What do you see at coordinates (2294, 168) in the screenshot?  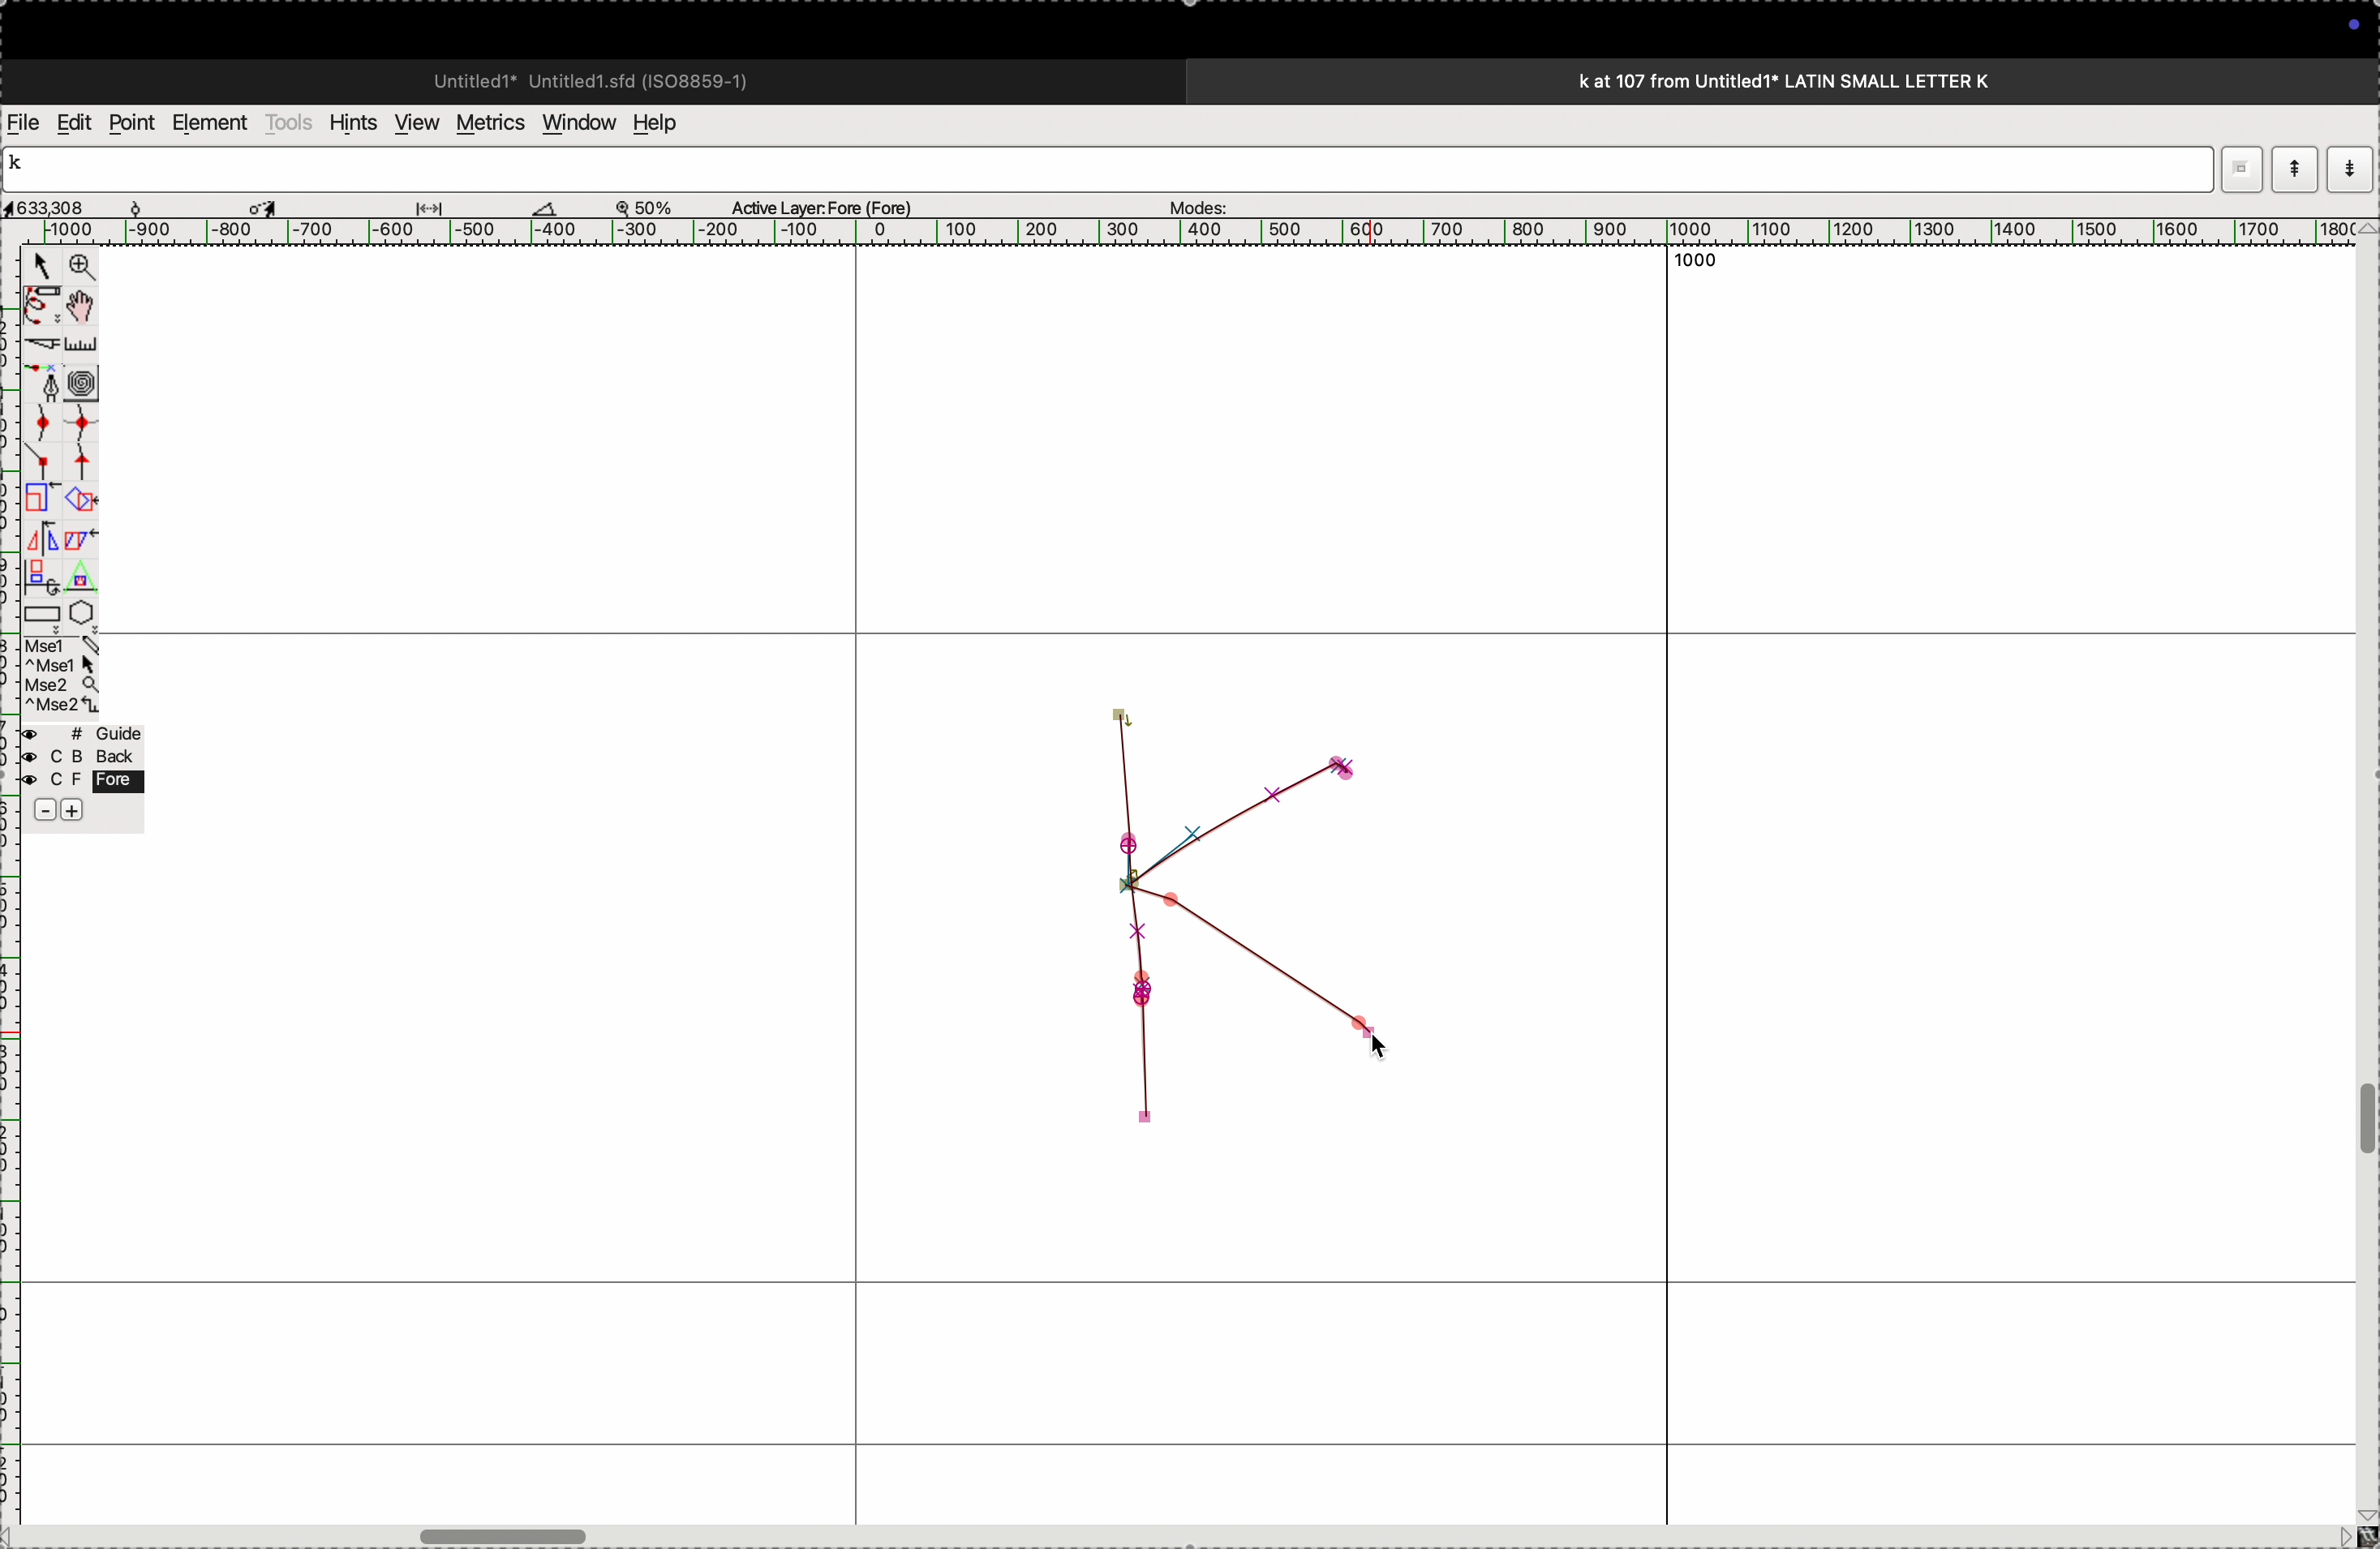 I see `modeup` at bounding box center [2294, 168].